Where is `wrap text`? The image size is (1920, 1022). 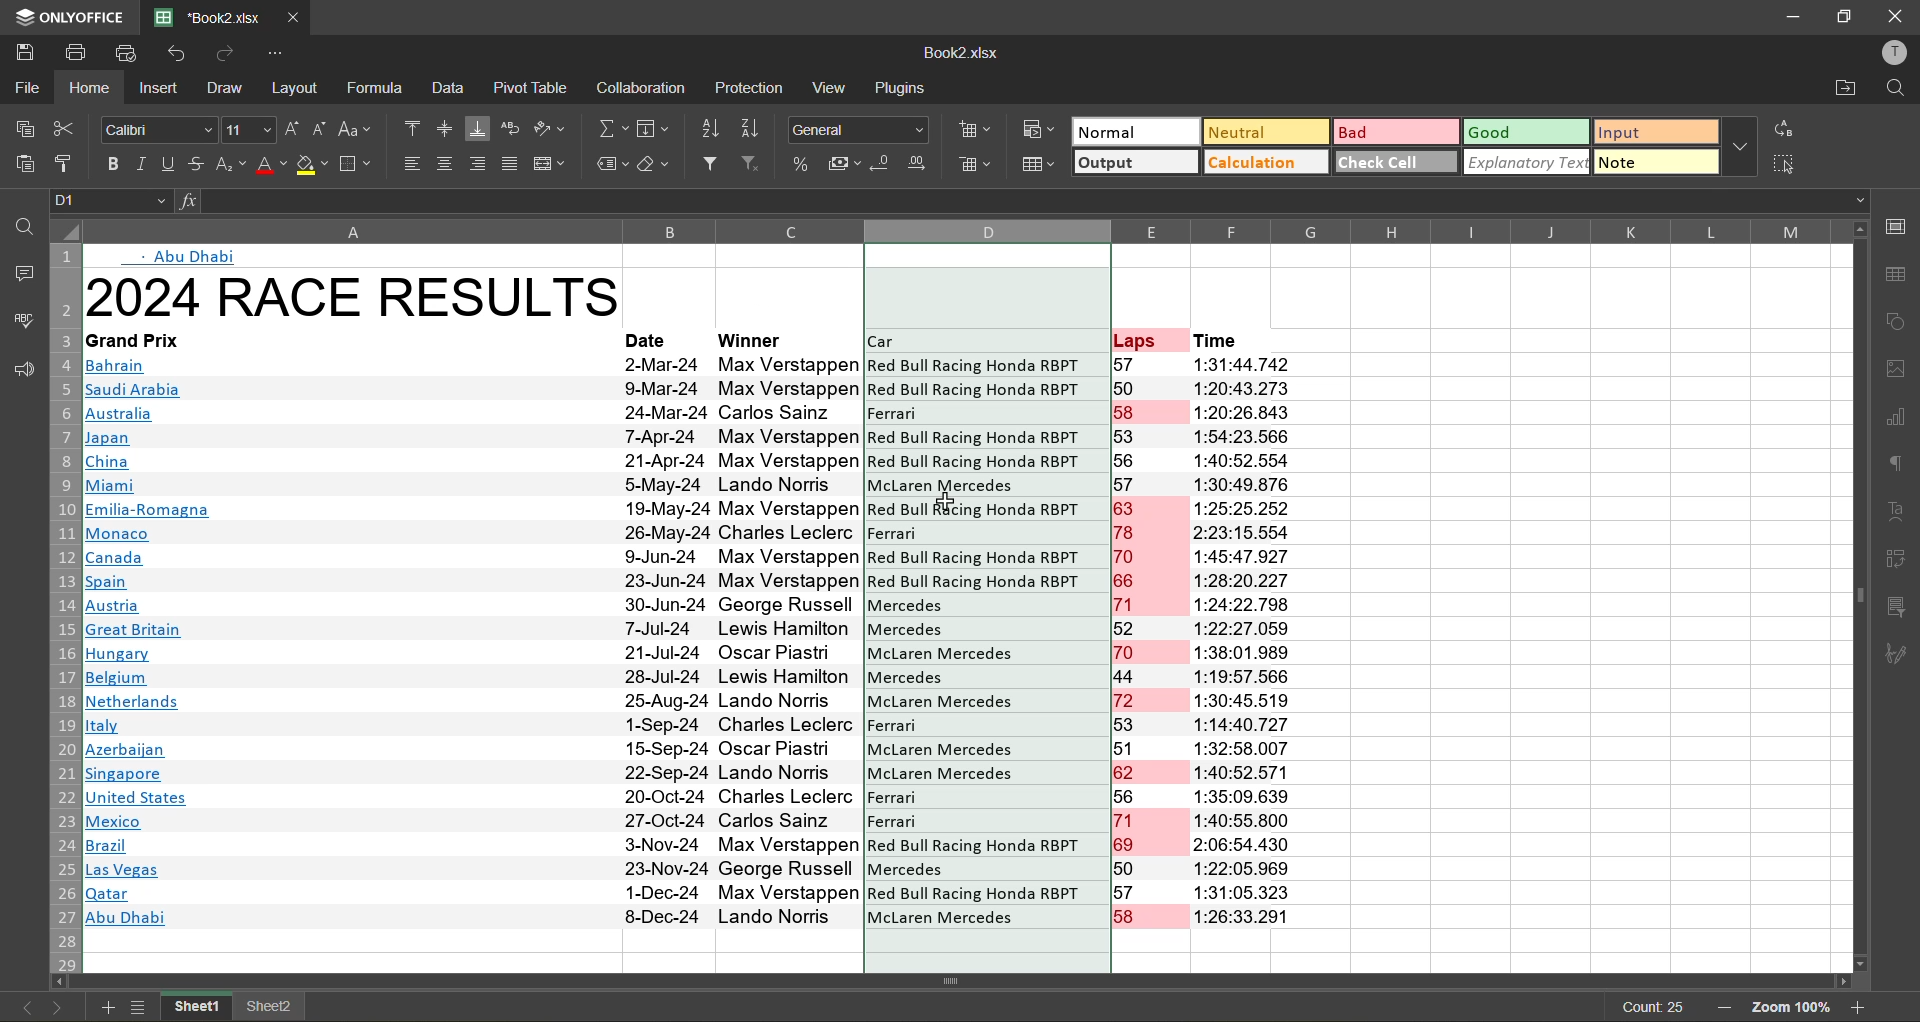 wrap text is located at coordinates (510, 130).